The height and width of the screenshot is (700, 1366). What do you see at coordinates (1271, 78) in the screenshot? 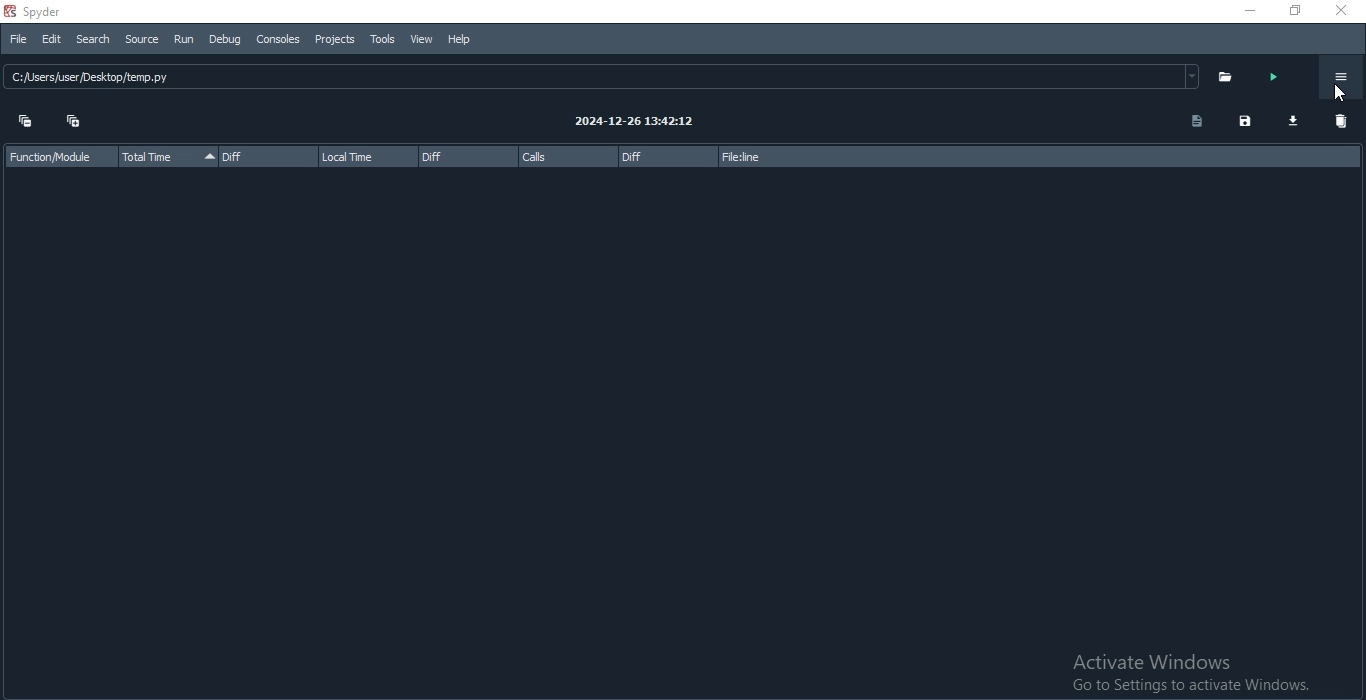
I see `run` at bounding box center [1271, 78].